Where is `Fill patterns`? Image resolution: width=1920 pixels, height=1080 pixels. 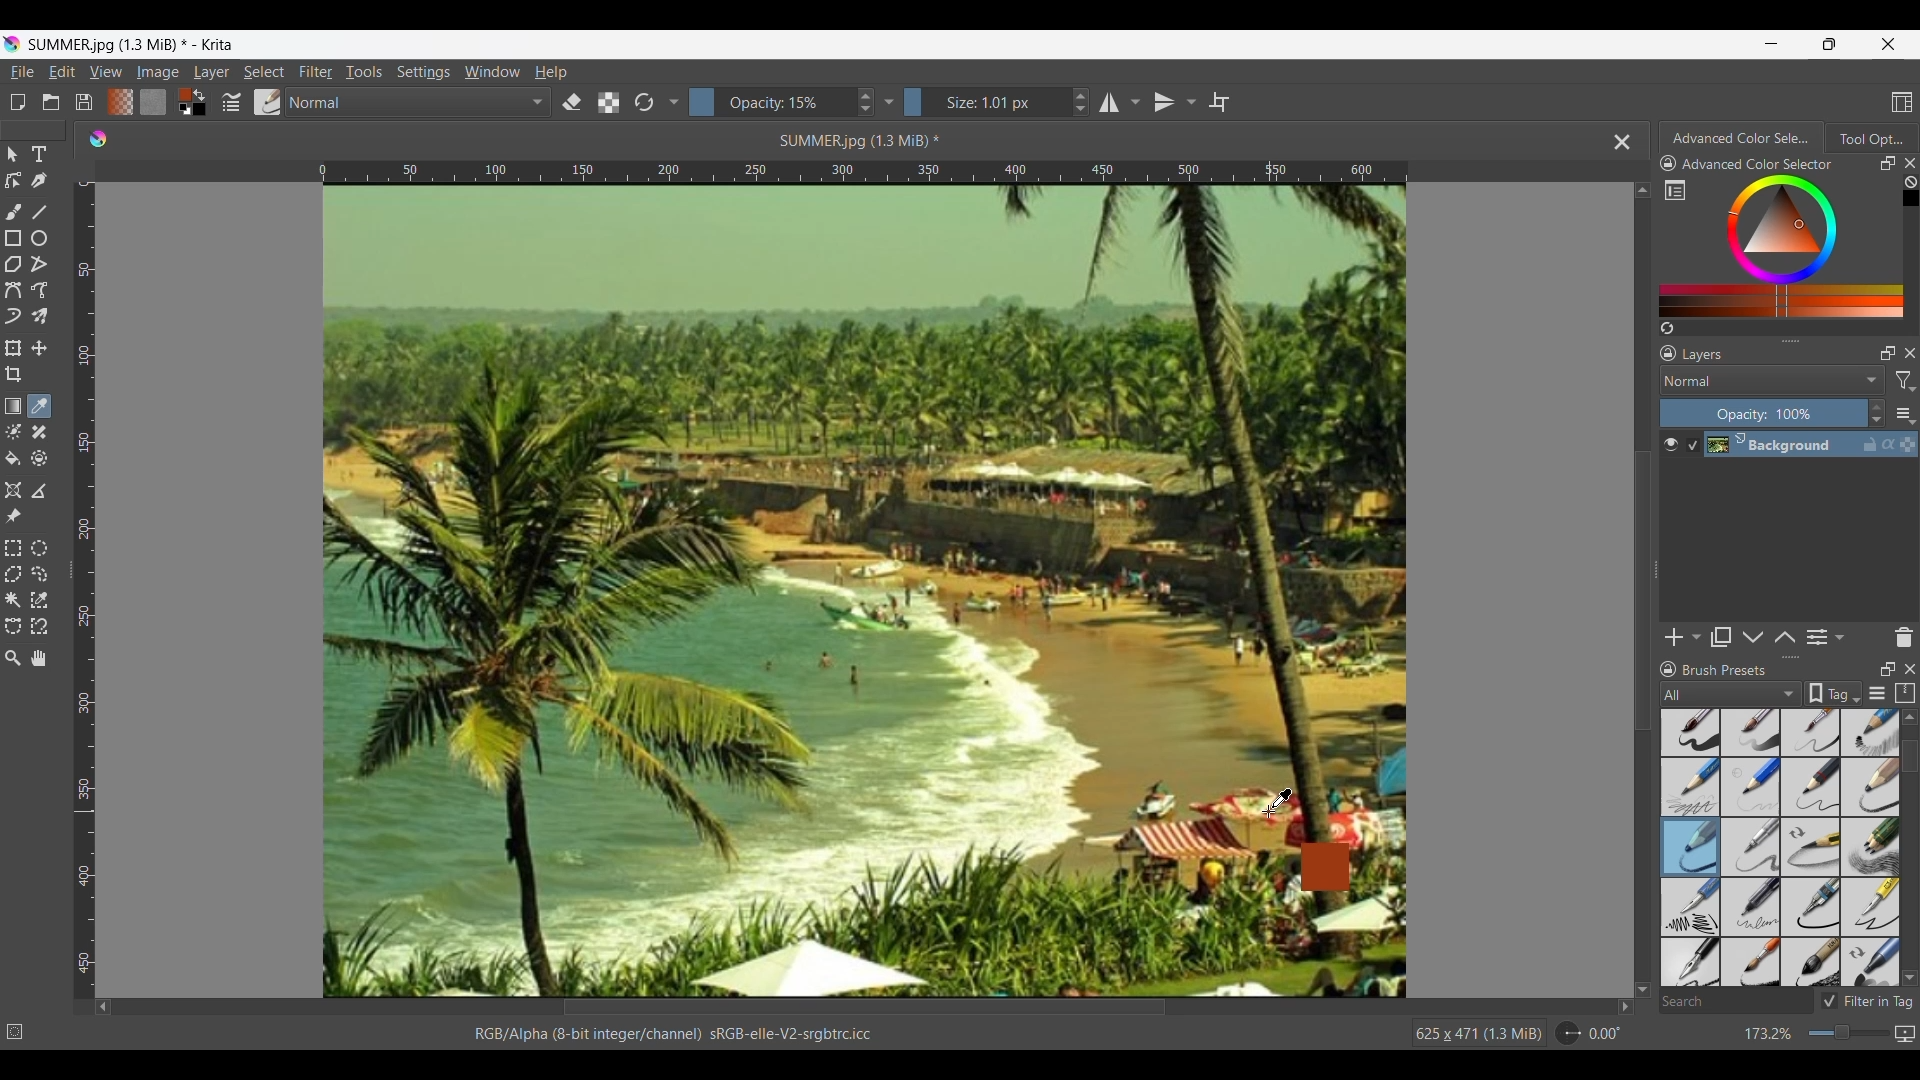
Fill patterns is located at coordinates (153, 101).